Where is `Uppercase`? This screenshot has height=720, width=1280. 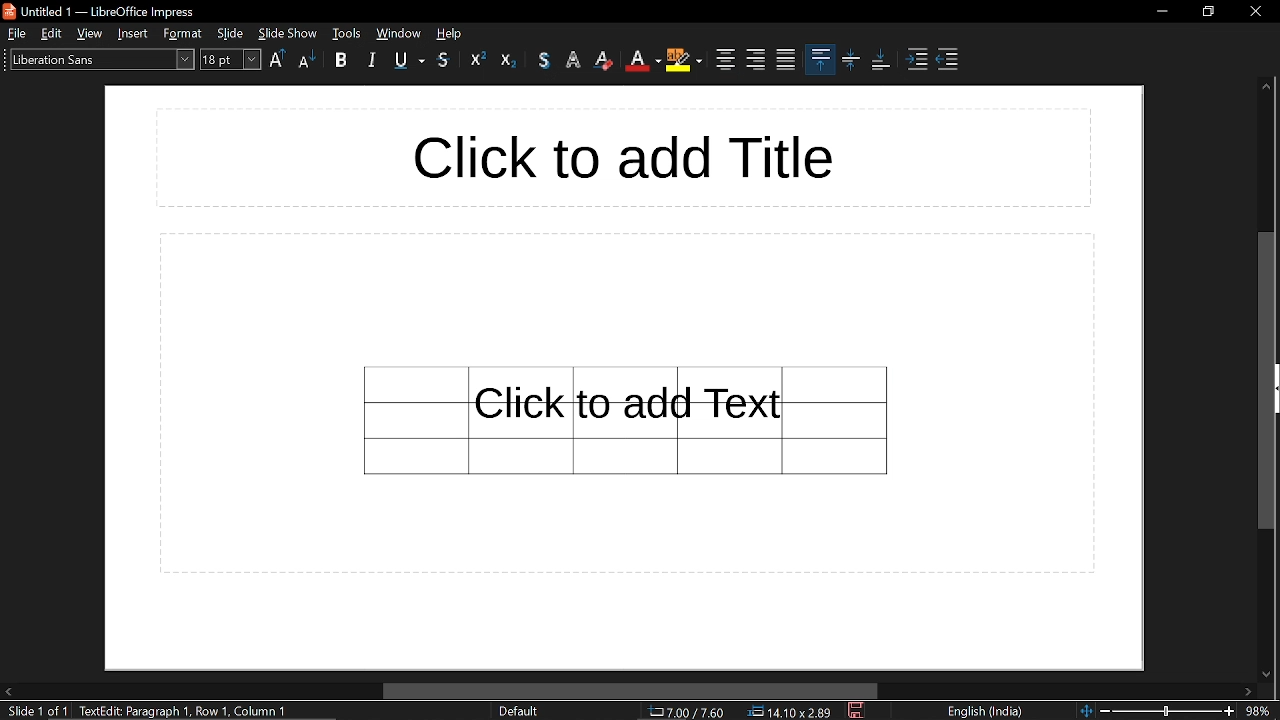 Uppercase is located at coordinates (278, 60).